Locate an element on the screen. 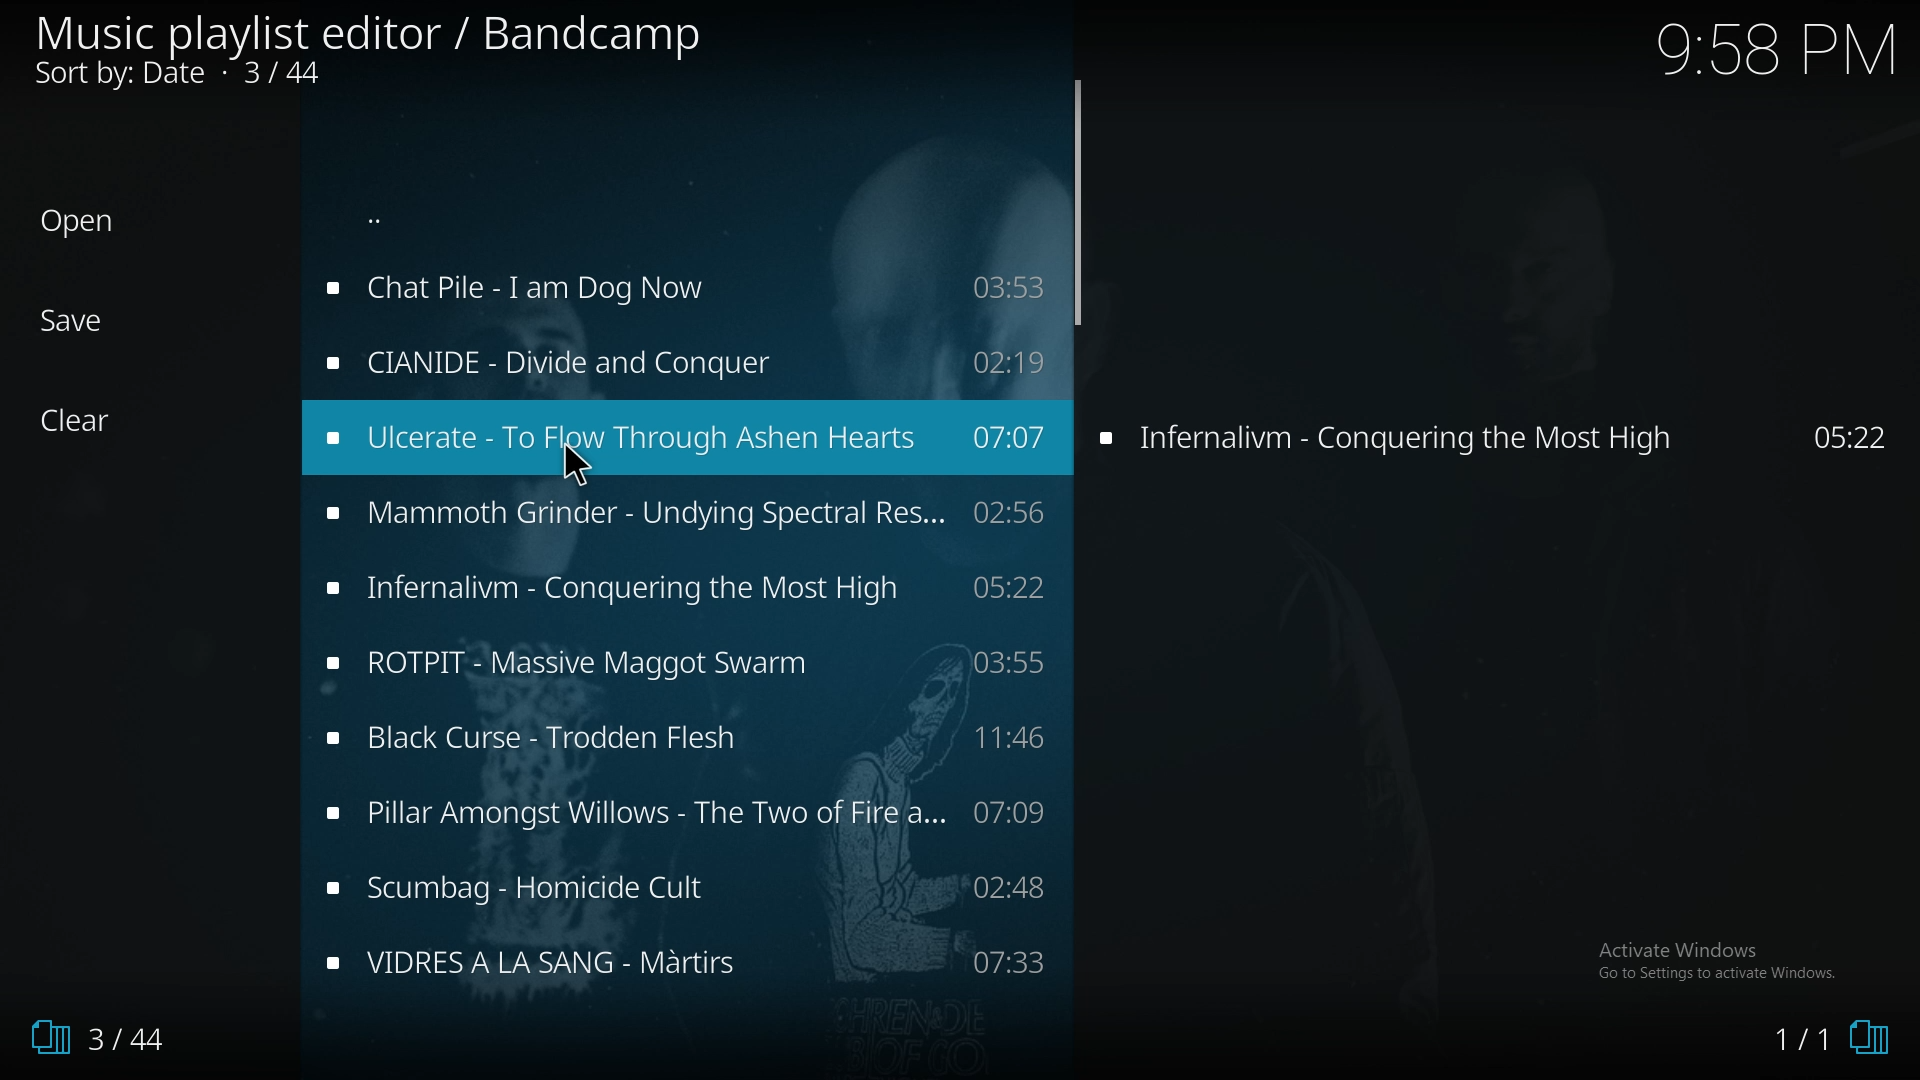 This screenshot has height=1080, width=1920. Infernalivm - Conquering the Most High 05:22 is located at coordinates (686, 587).